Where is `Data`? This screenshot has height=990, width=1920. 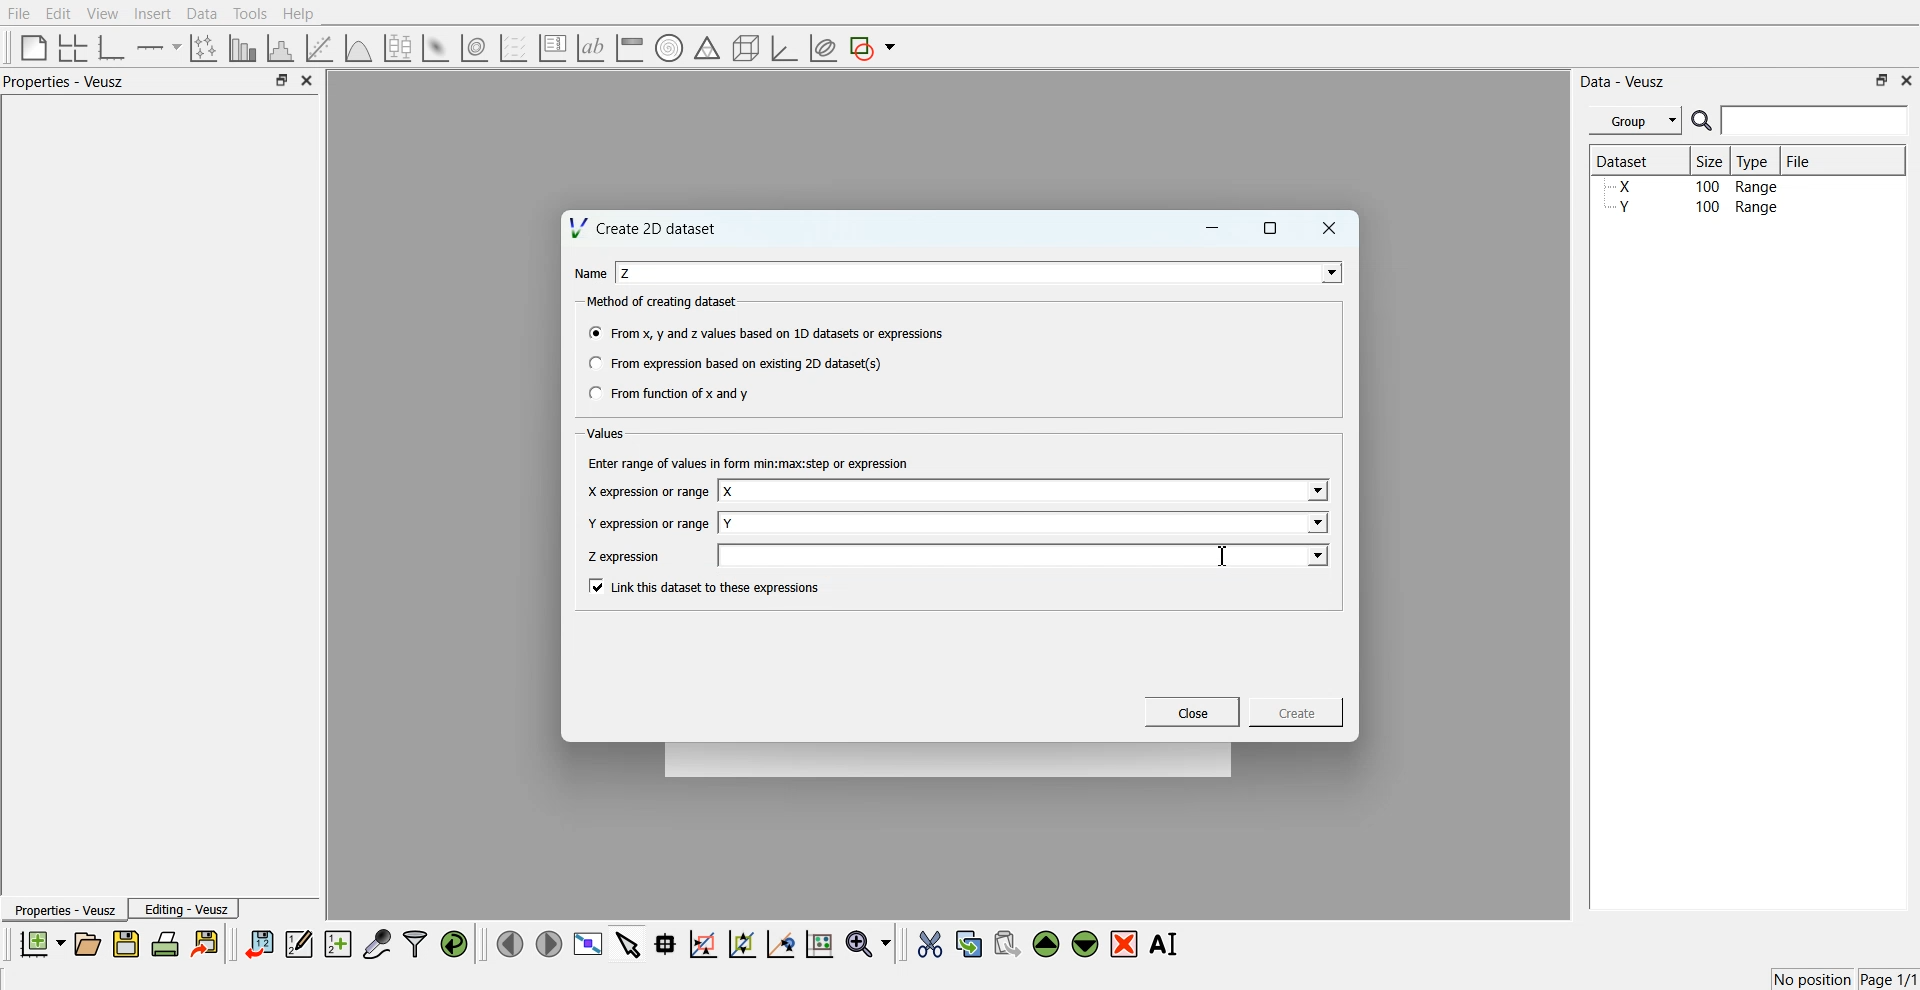 Data is located at coordinates (204, 14).